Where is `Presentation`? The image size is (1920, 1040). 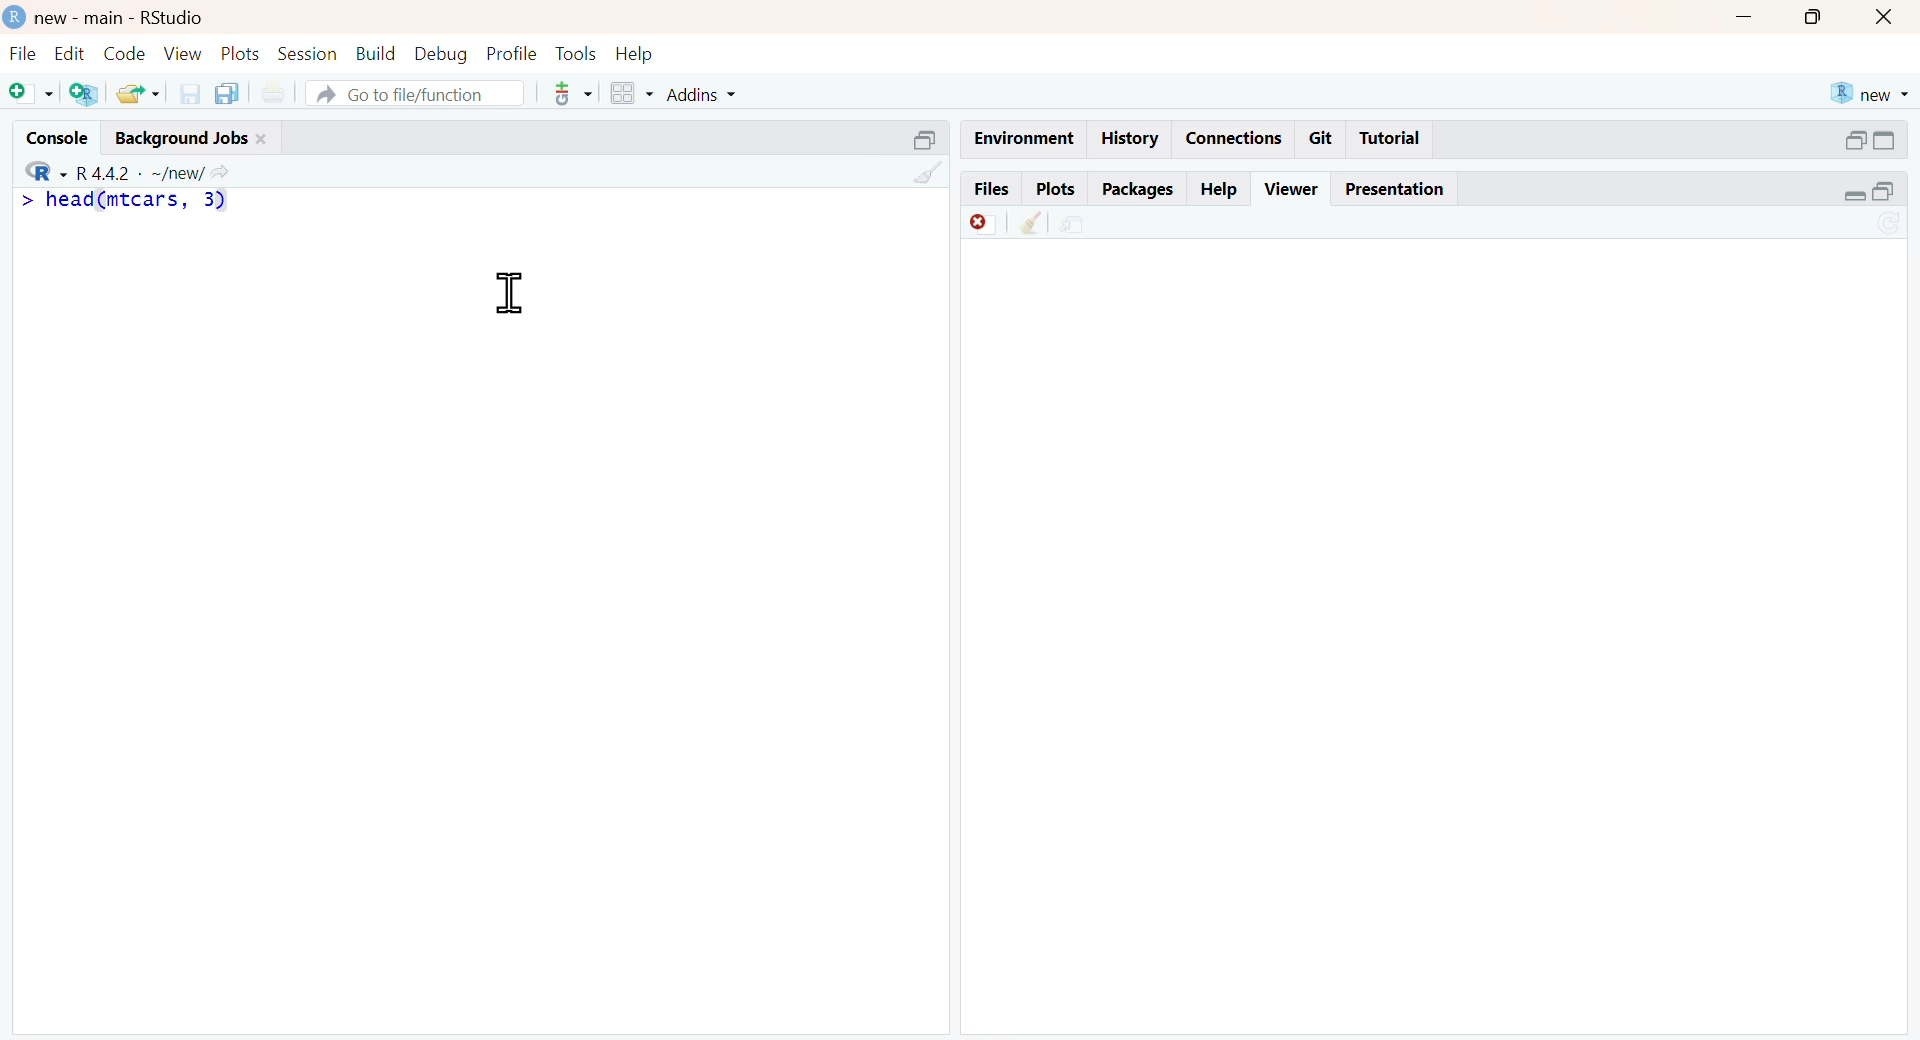
Presentation is located at coordinates (1403, 189).